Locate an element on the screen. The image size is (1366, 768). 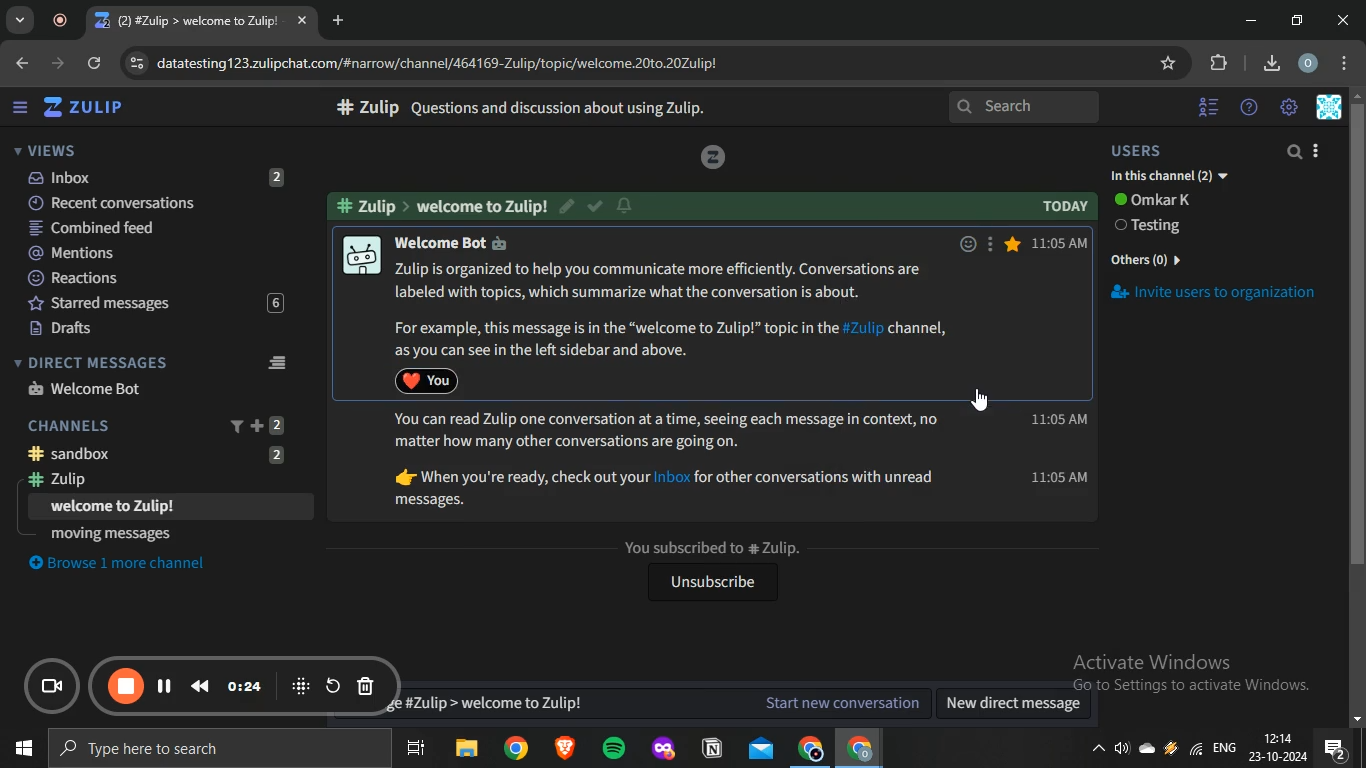
restore window is located at coordinates (1299, 20).